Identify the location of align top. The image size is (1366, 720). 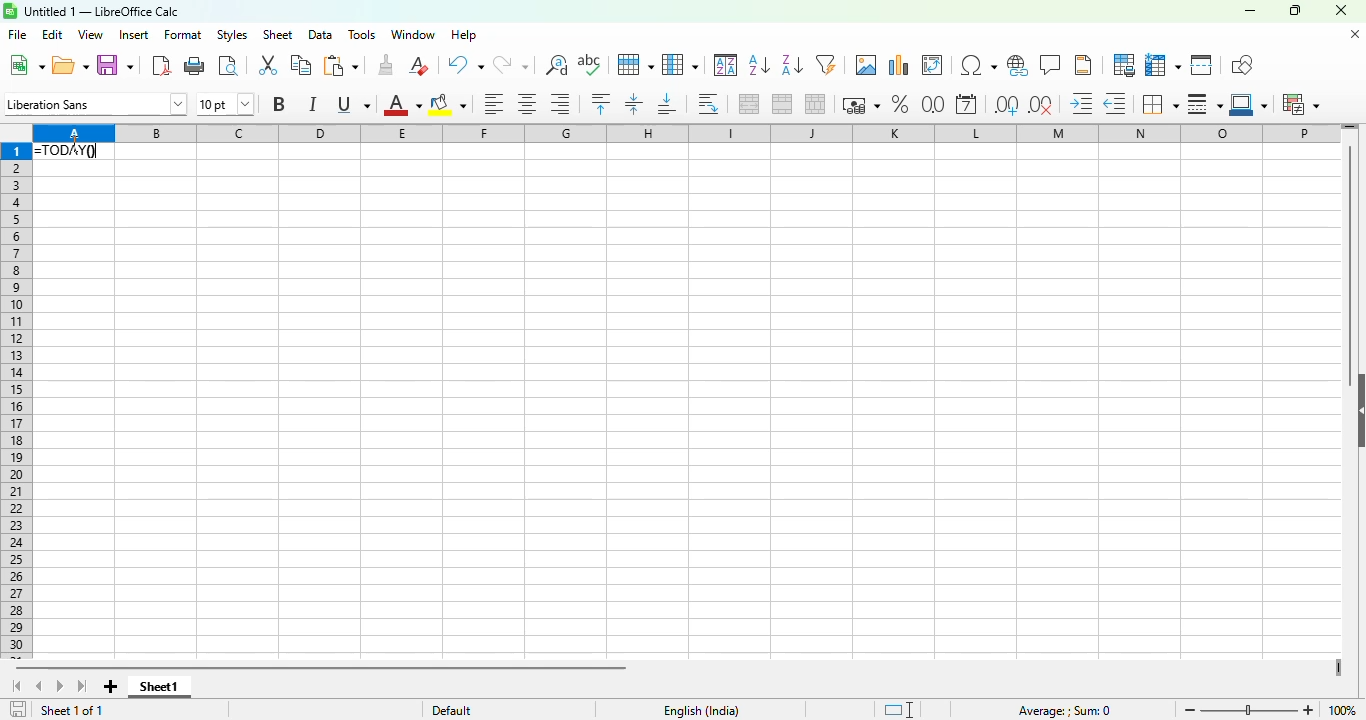
(601, 103).